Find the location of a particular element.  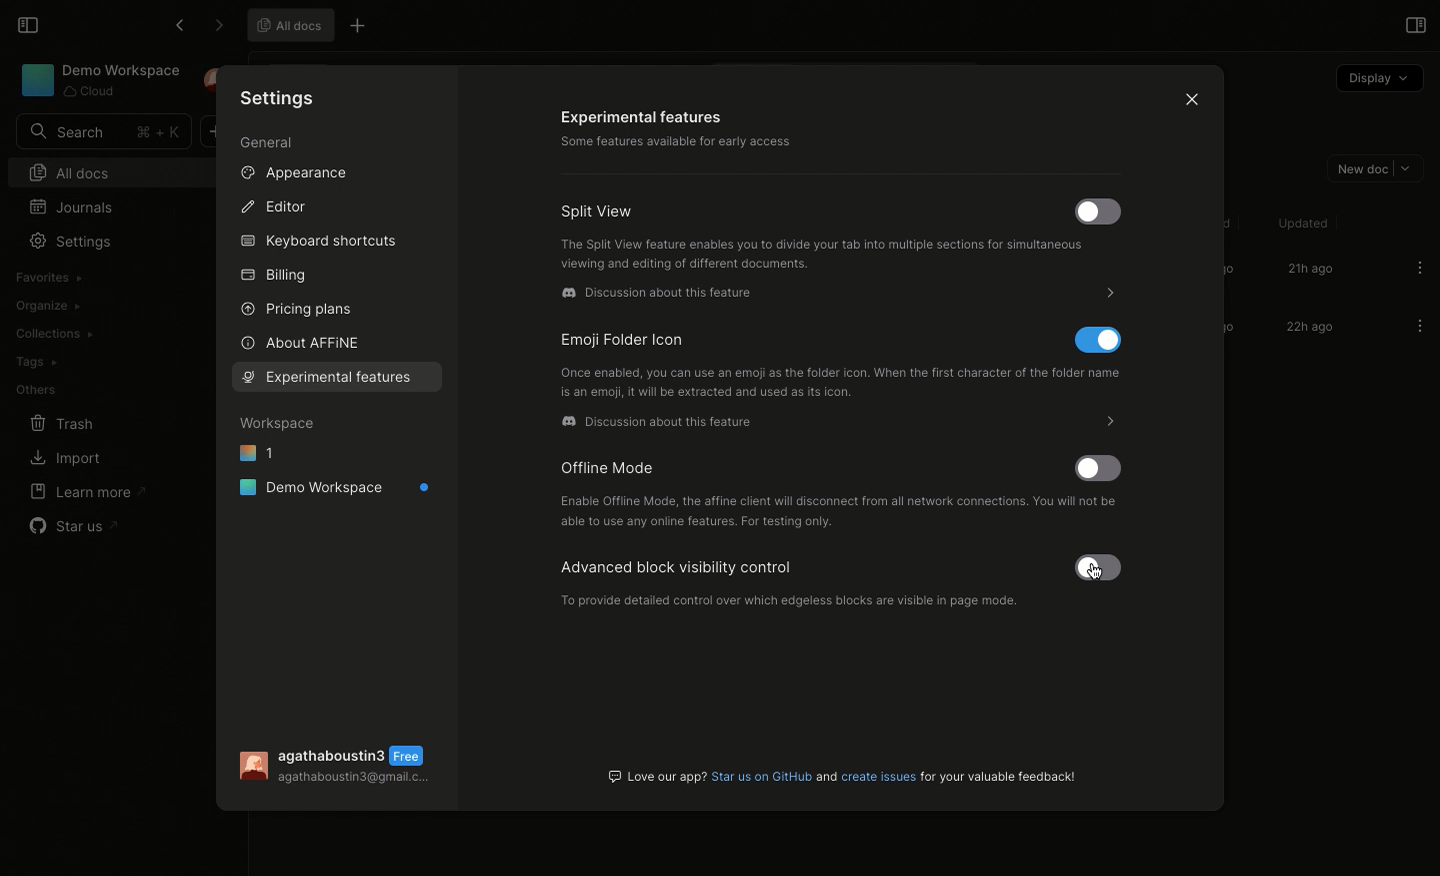

Demo workspace is located at coordinates (336, 487).